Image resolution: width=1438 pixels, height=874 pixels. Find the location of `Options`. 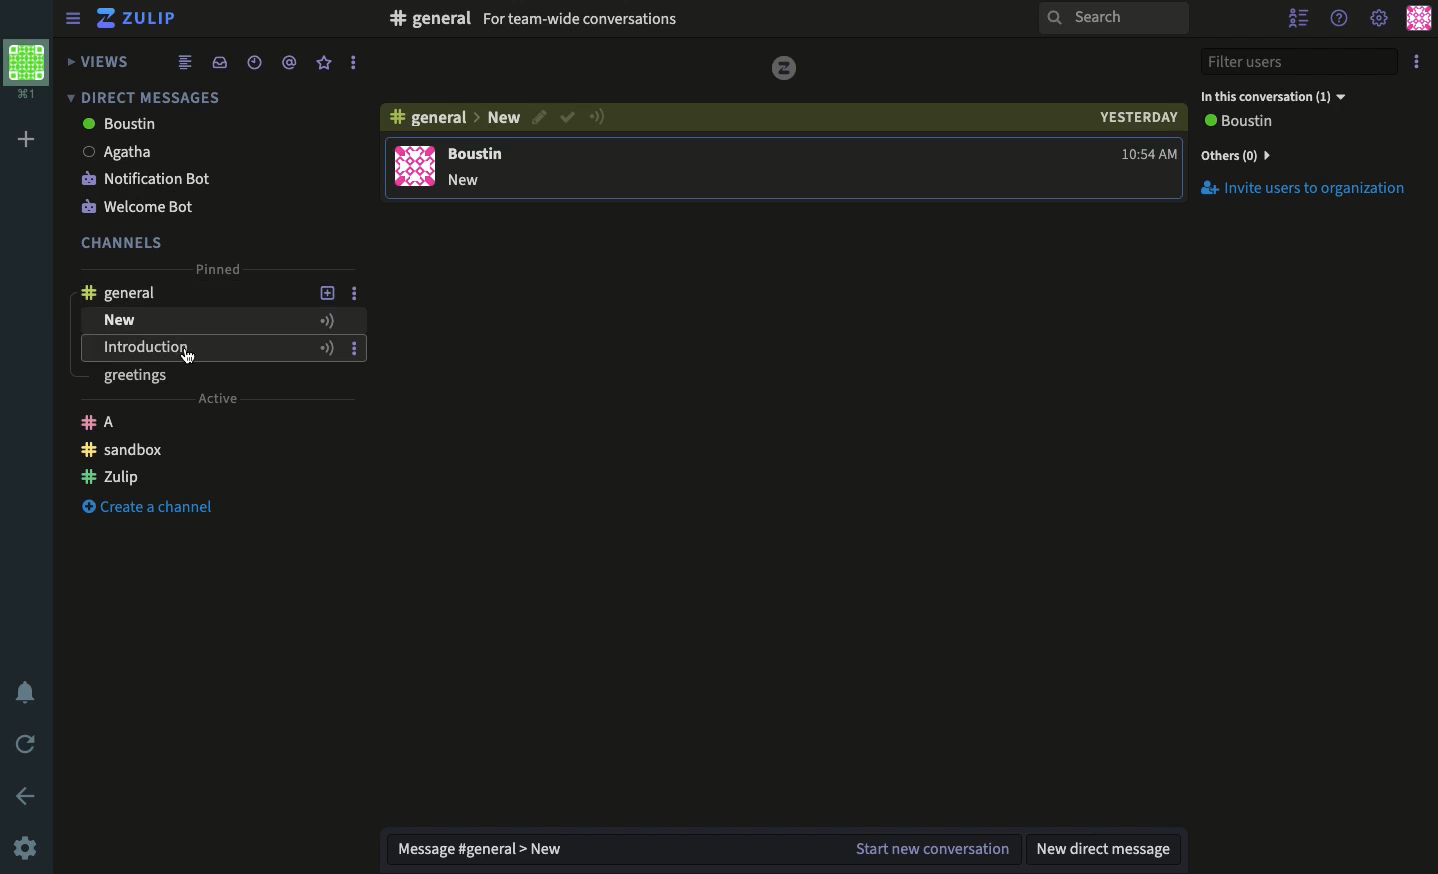

Options is located at coordinates (352, 63).